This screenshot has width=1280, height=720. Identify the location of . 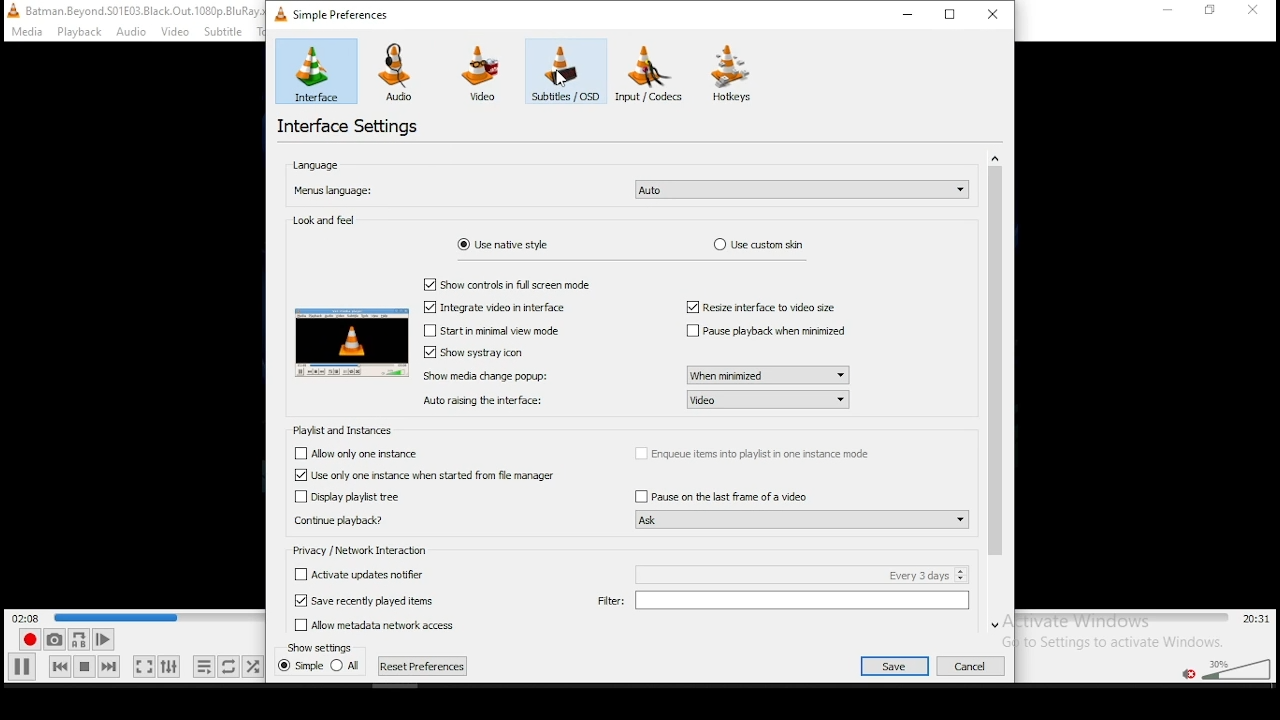
(353, 452).